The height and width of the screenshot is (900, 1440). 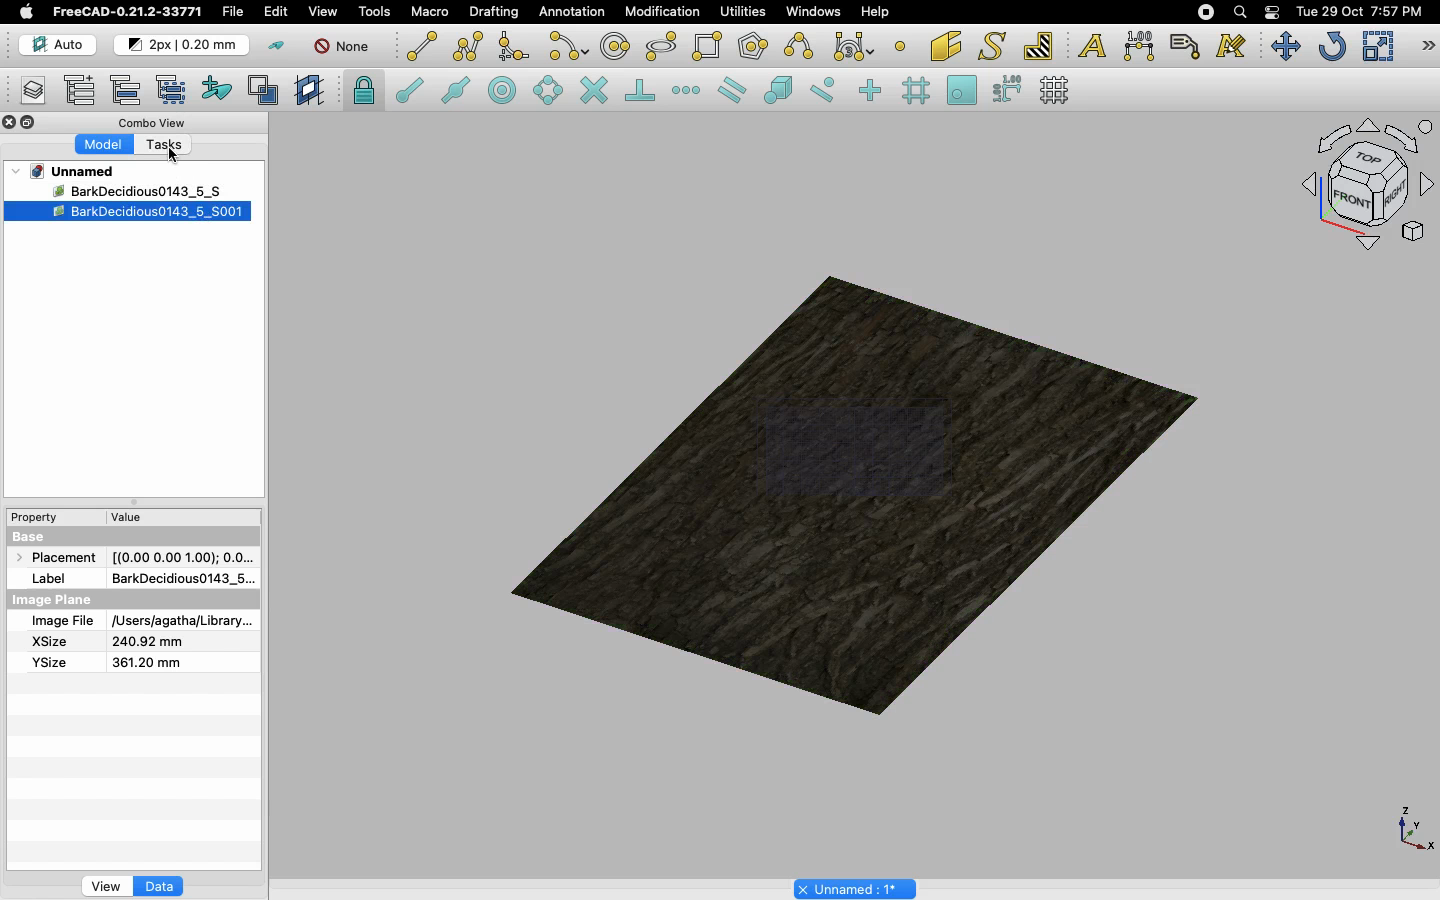 I want to click on Tasks, so click(x=170, y=146).